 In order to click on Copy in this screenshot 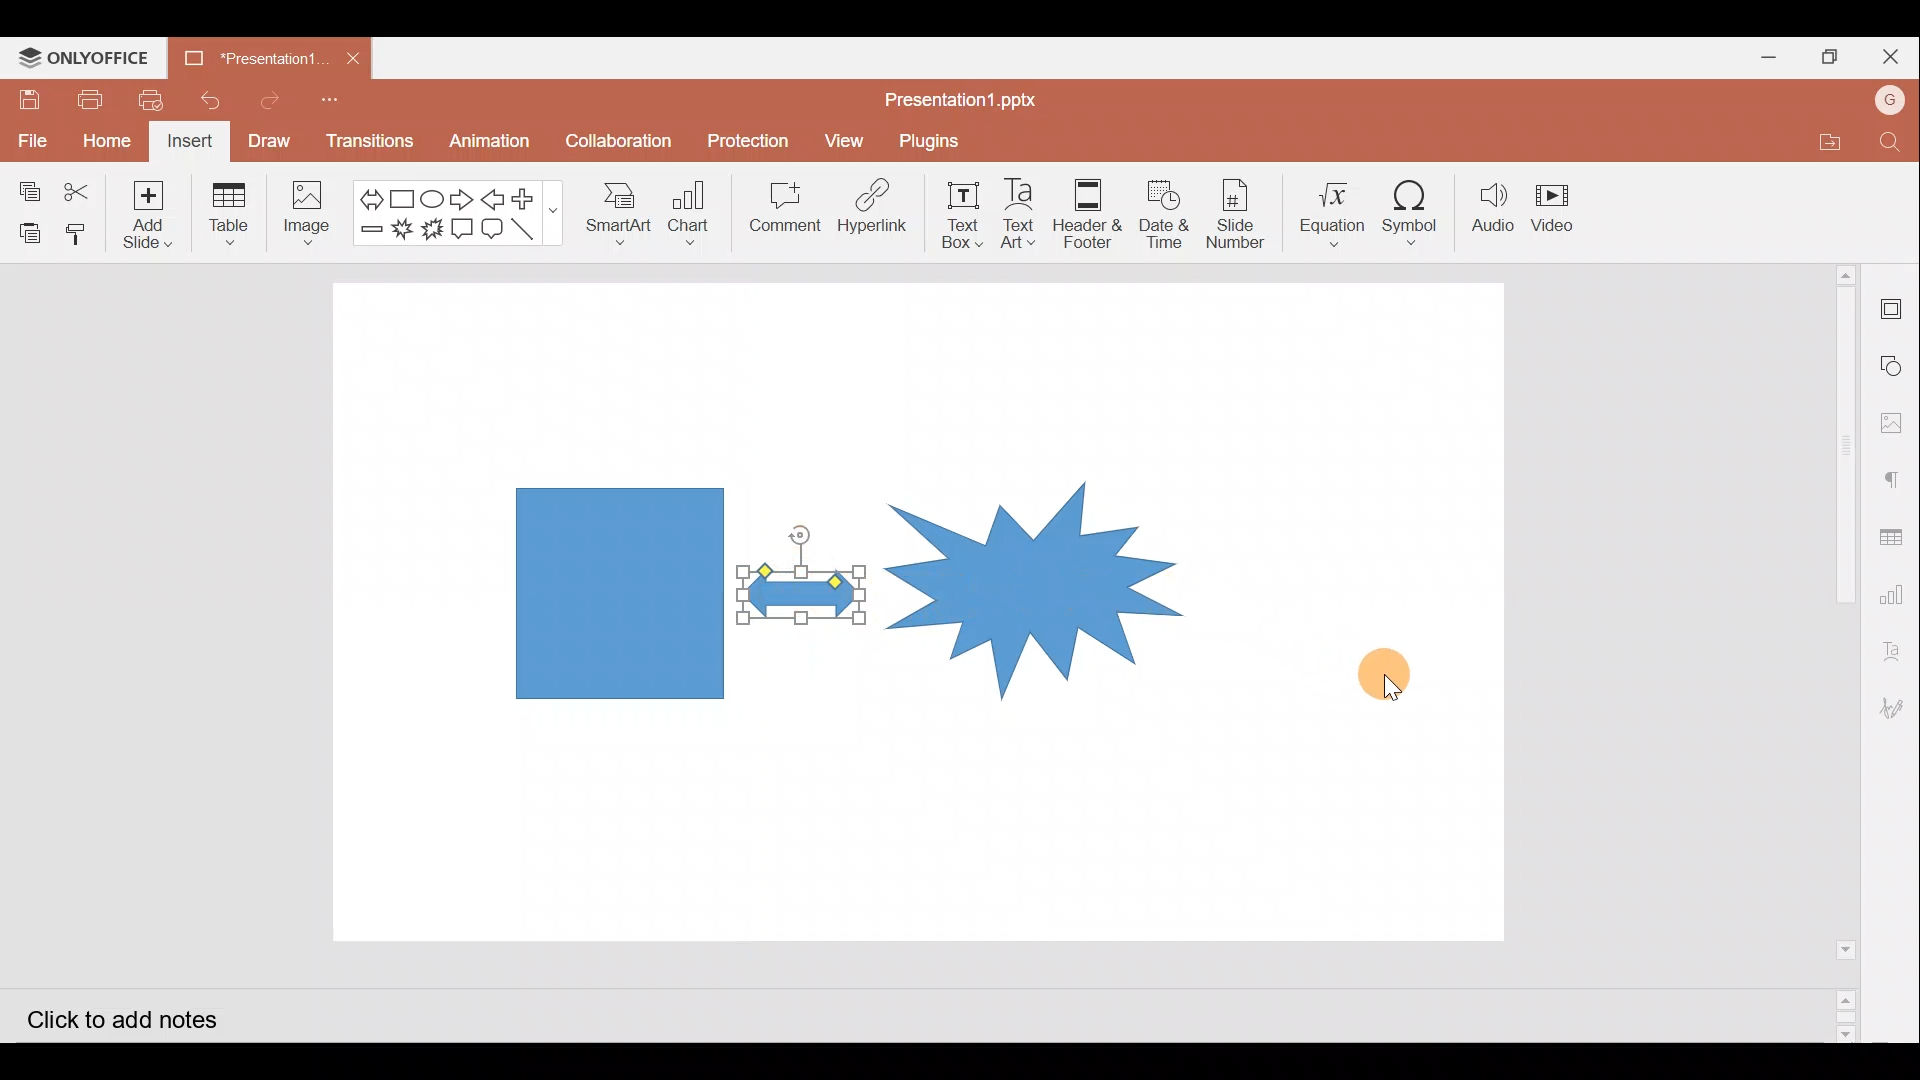, I will do `click(25, 184)`.